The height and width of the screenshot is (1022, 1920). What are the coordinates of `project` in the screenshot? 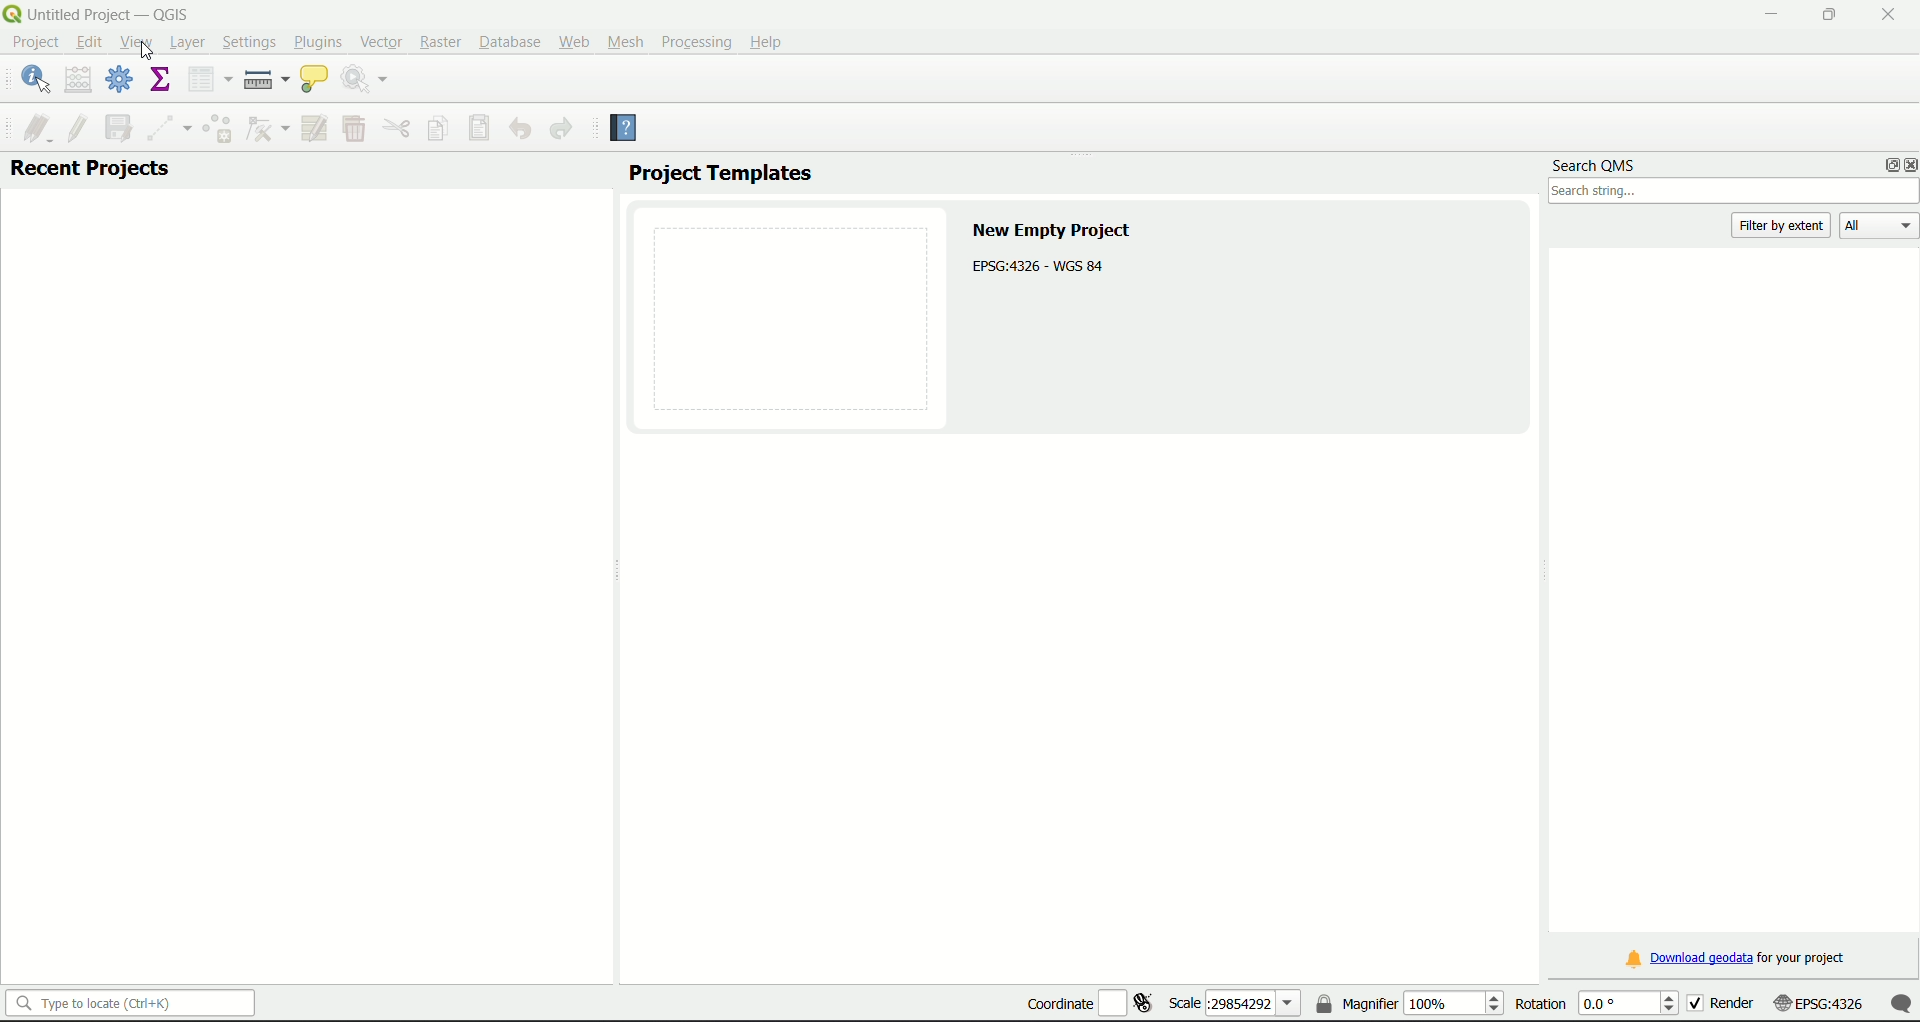 It's located at (37, 44).